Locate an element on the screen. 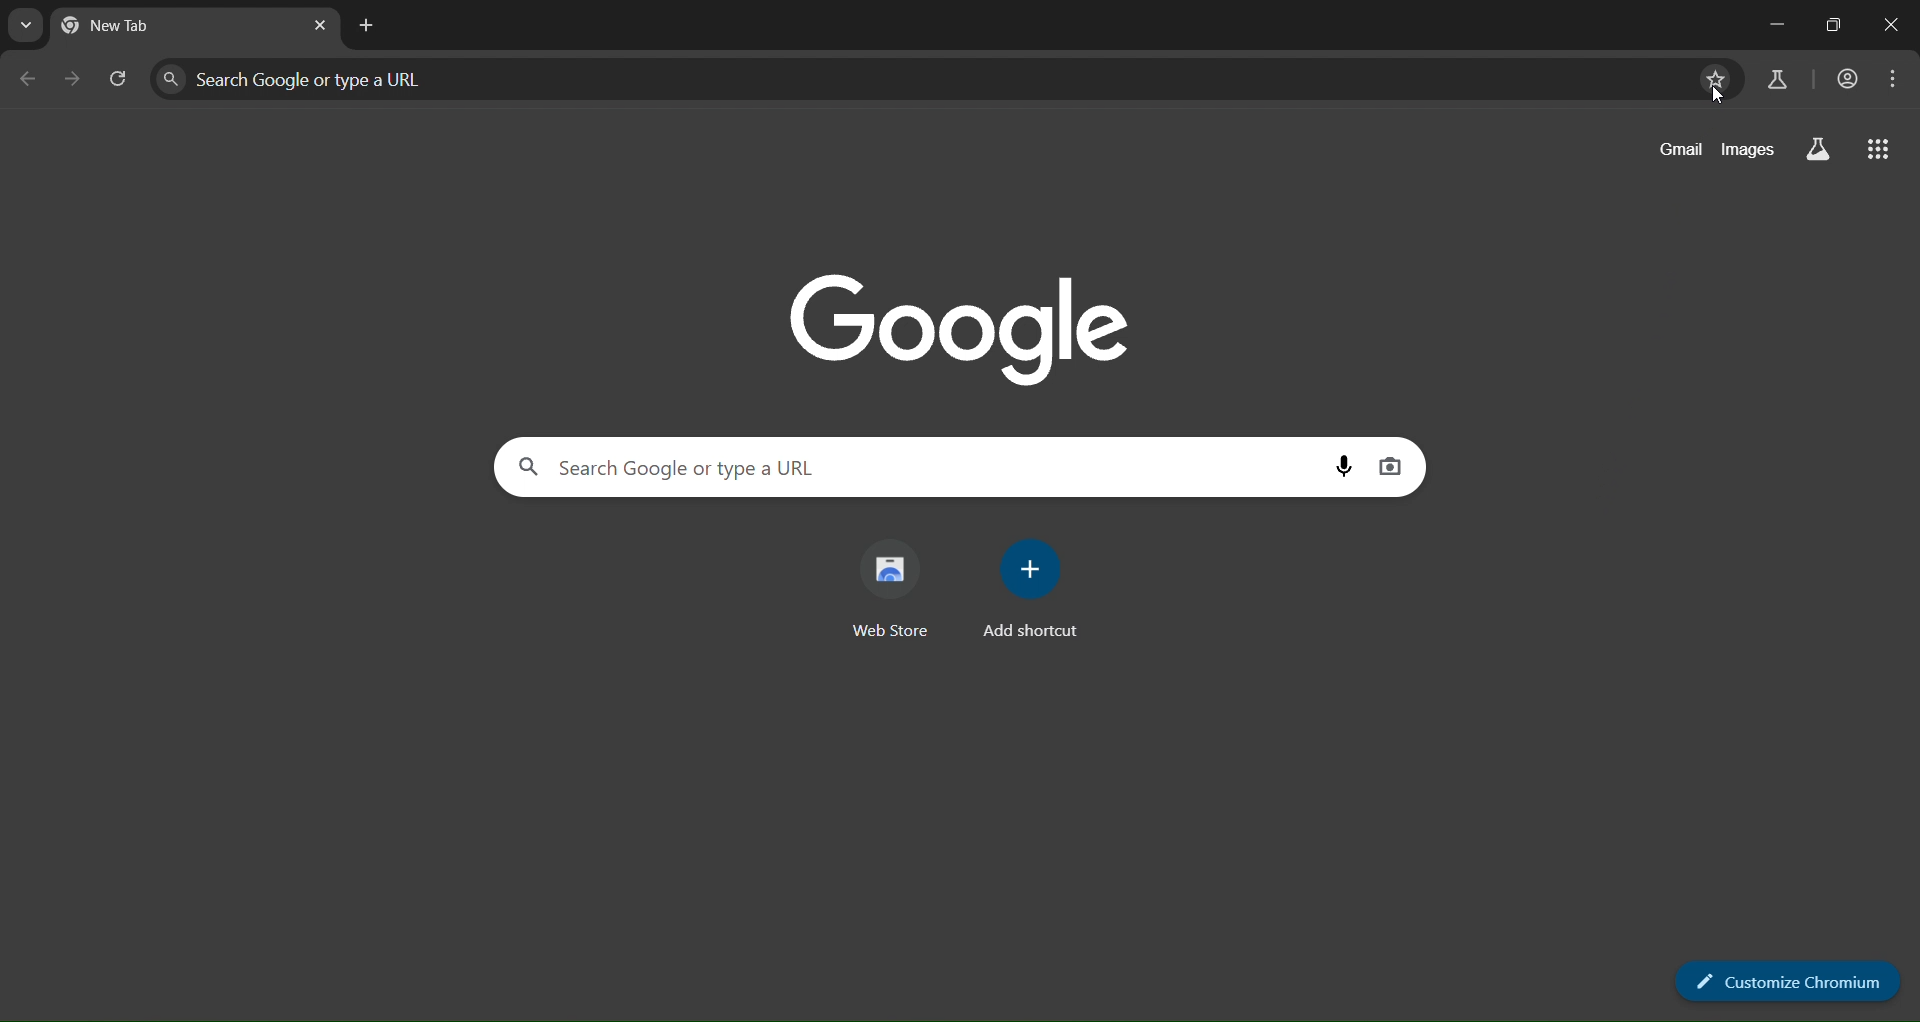  minimize is located at coordinates (1774, 21).